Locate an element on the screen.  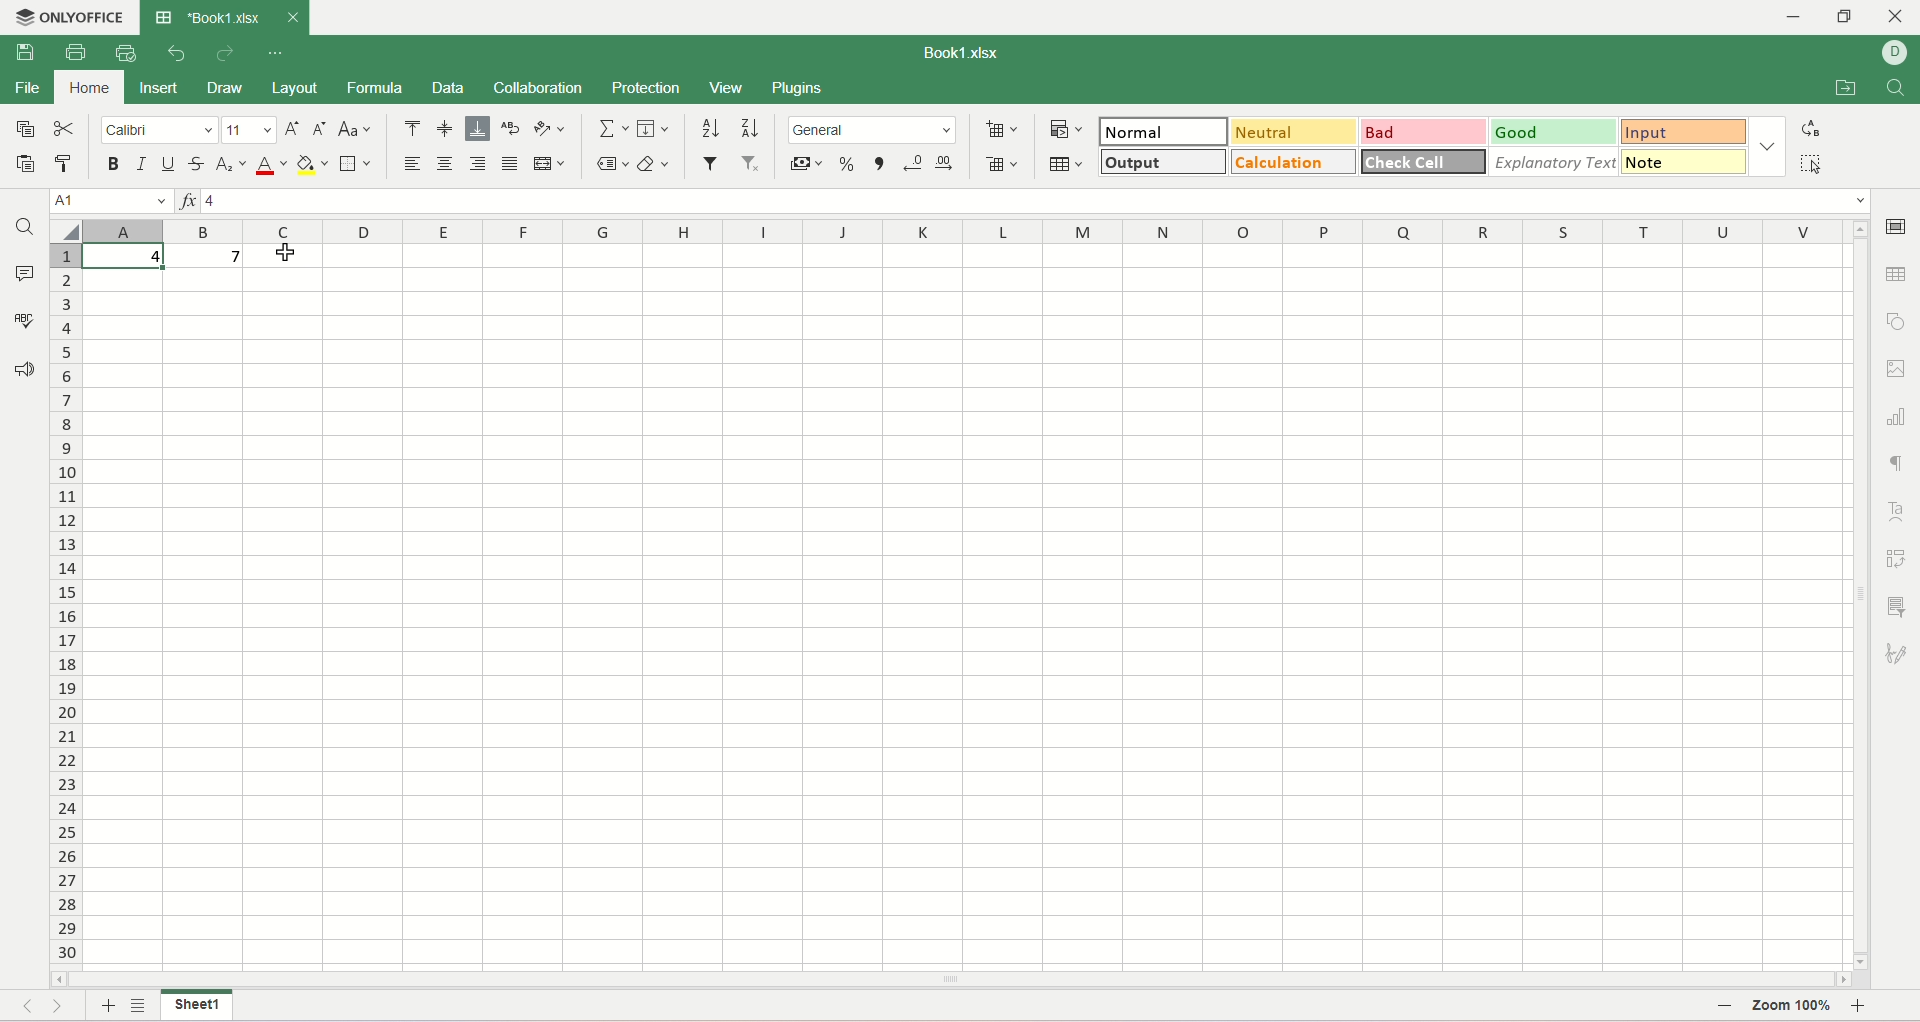
cell position is located at coordinates (112, 202).